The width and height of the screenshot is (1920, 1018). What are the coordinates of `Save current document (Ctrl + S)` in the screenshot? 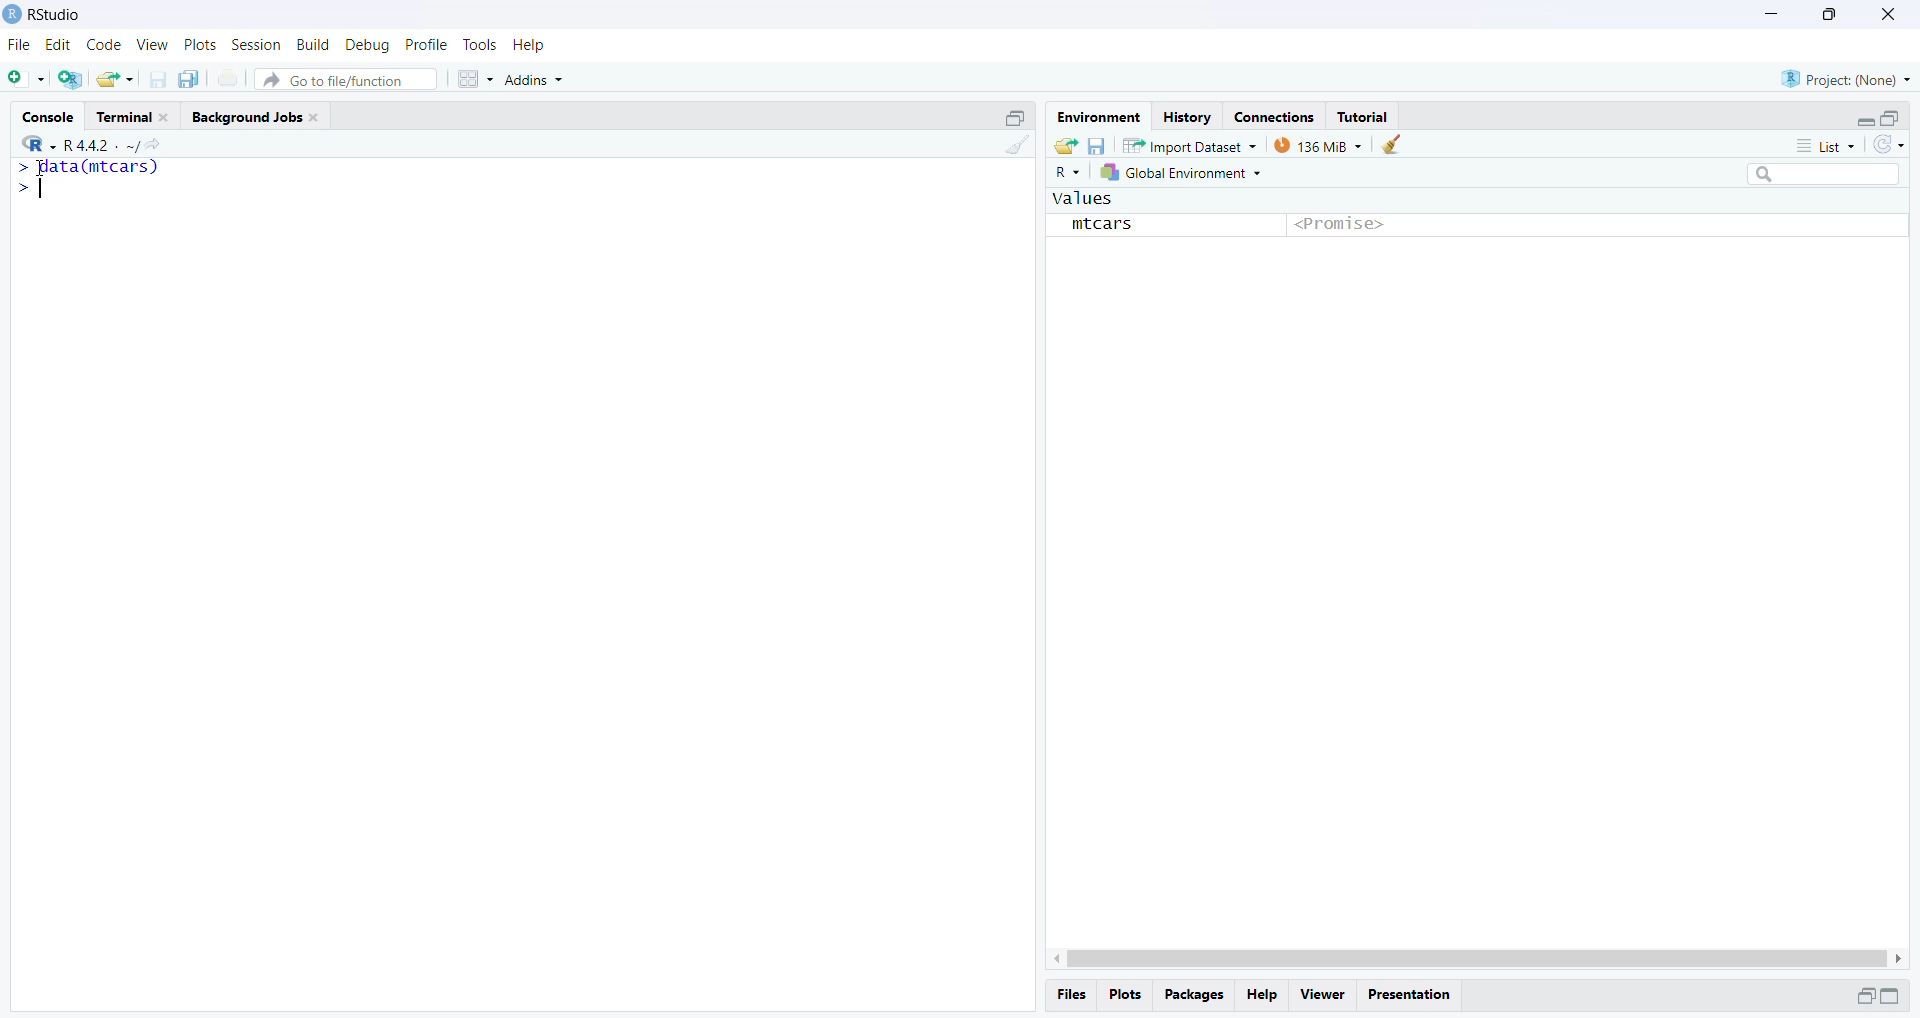 It's located at (163, 79).